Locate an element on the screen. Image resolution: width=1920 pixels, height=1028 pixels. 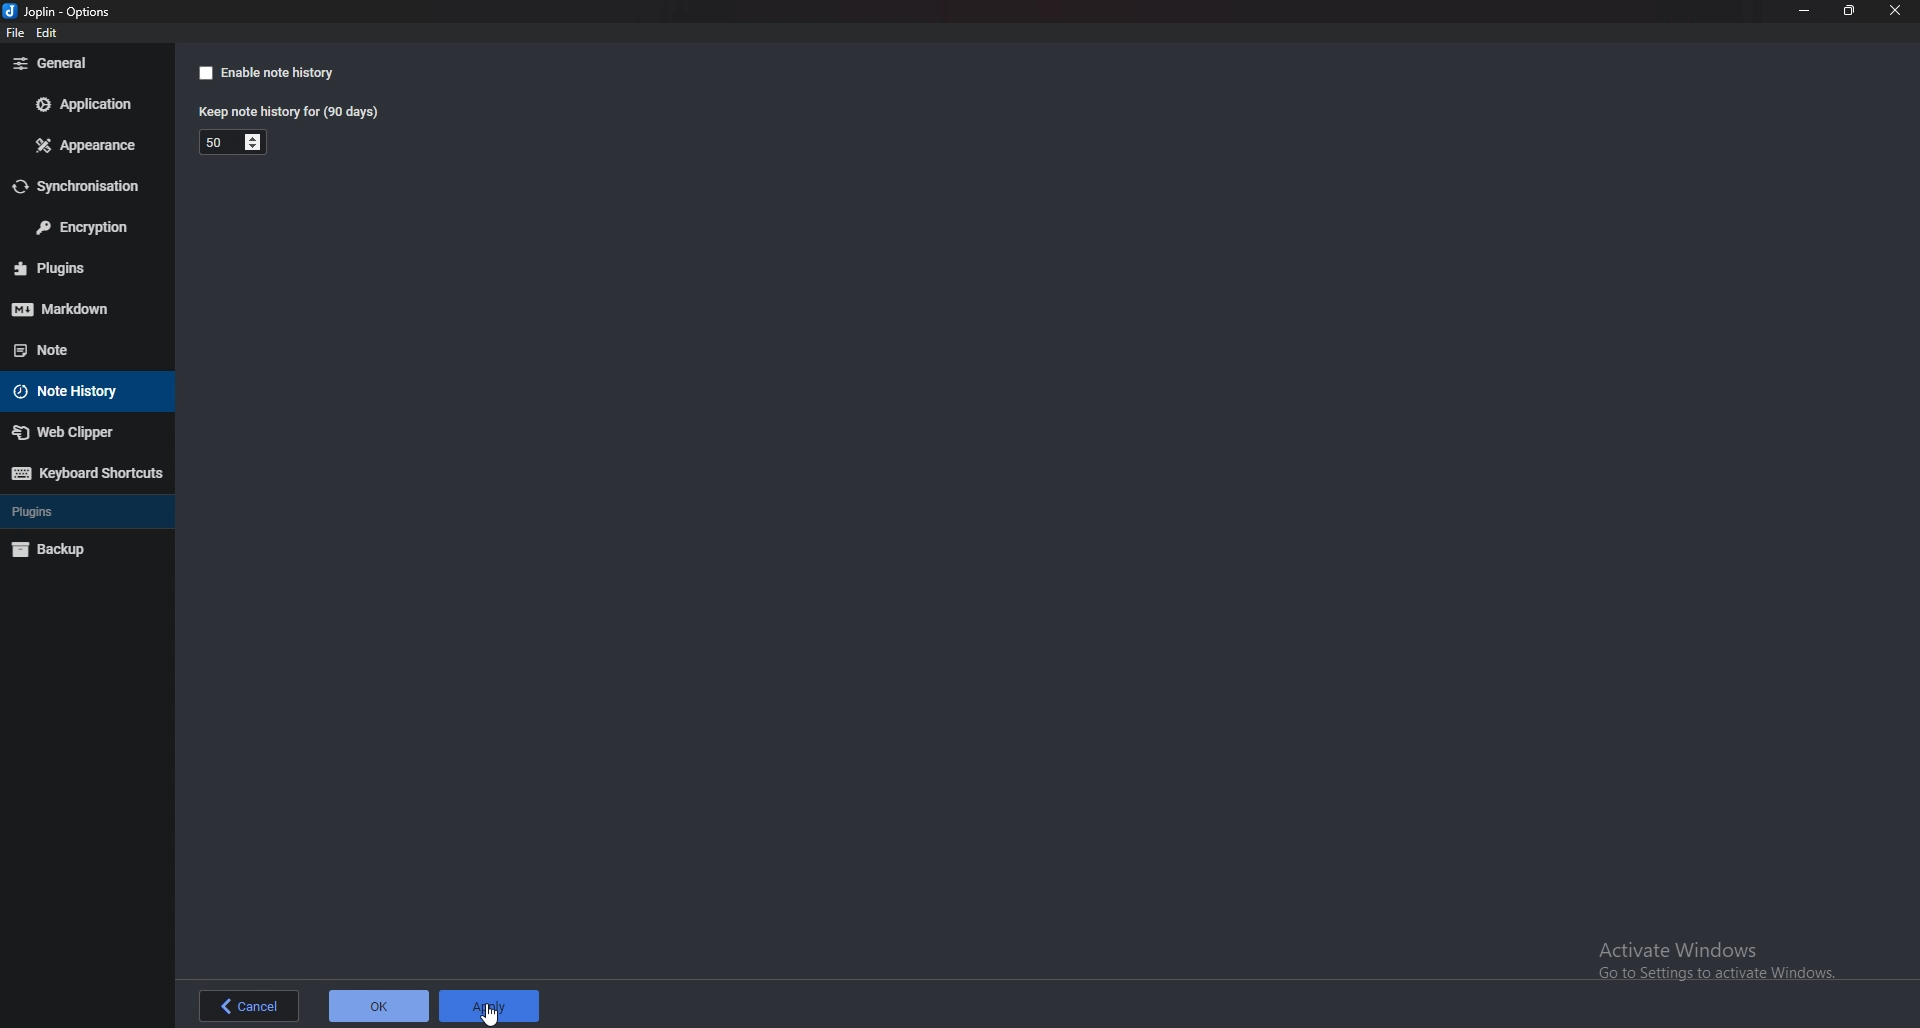
close is located at coordinates (1898, 11).